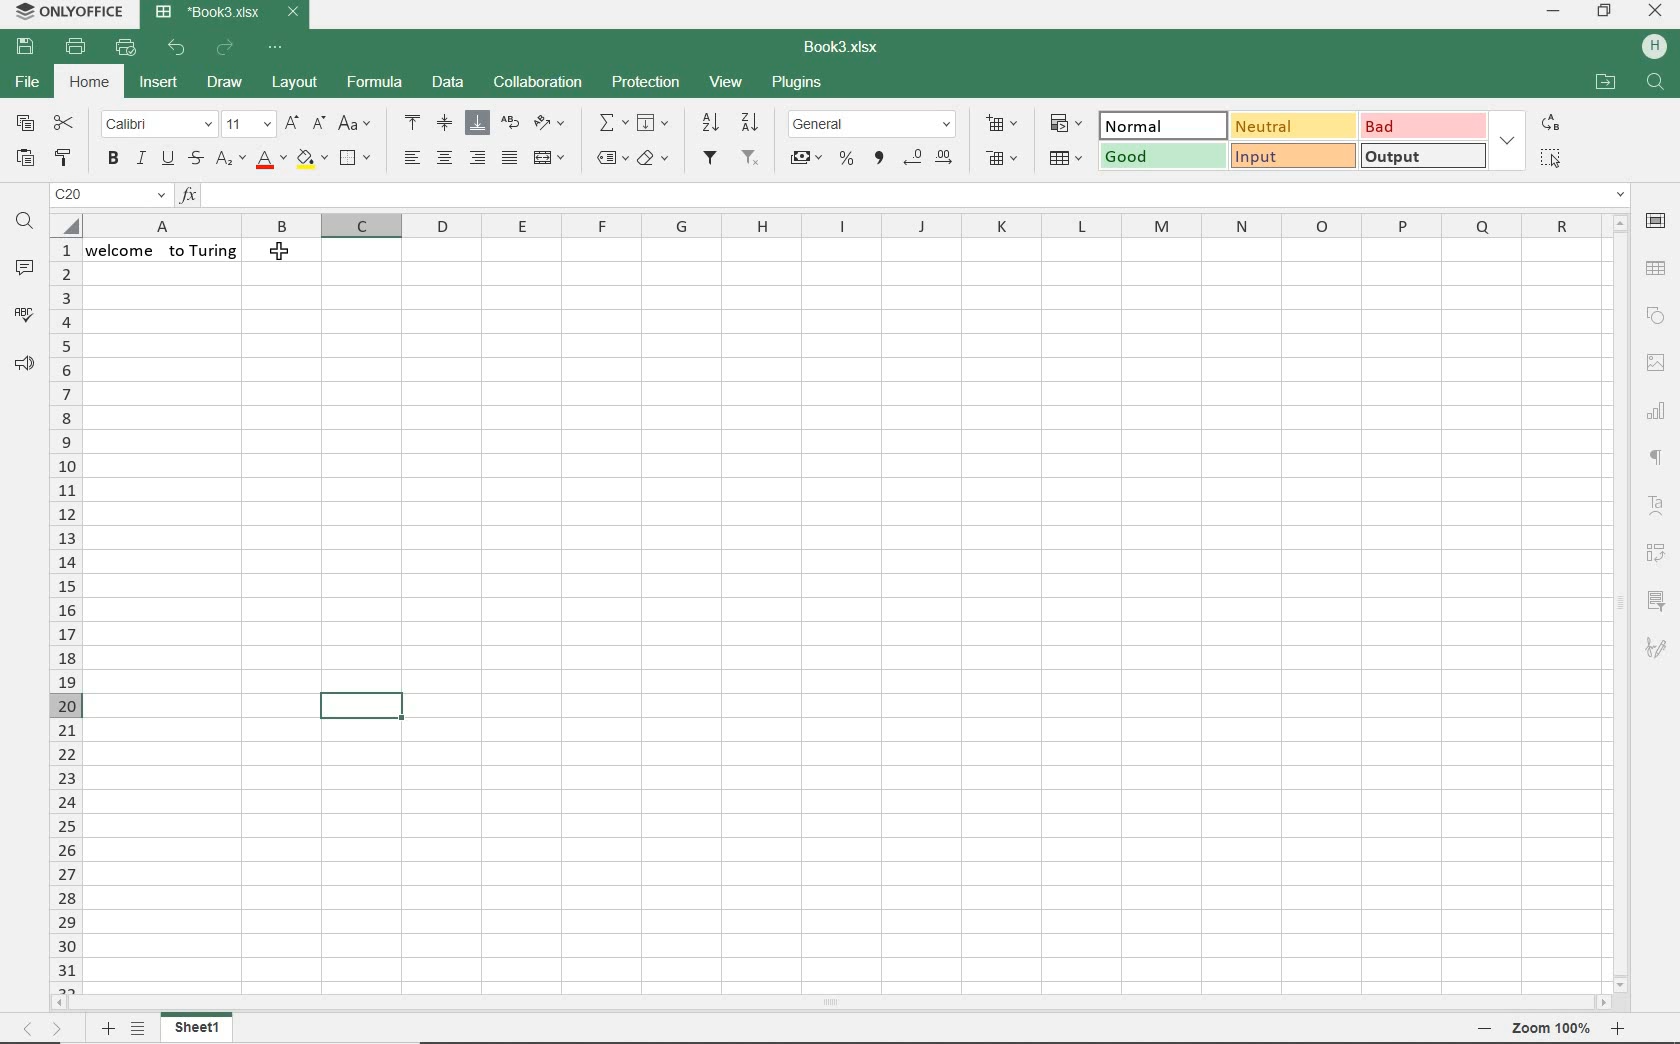 This screenshot has width=1680, height=1044. Describe the element at coordinates (367, 711) in the screenshot. I see `highlighted cell` at that location.